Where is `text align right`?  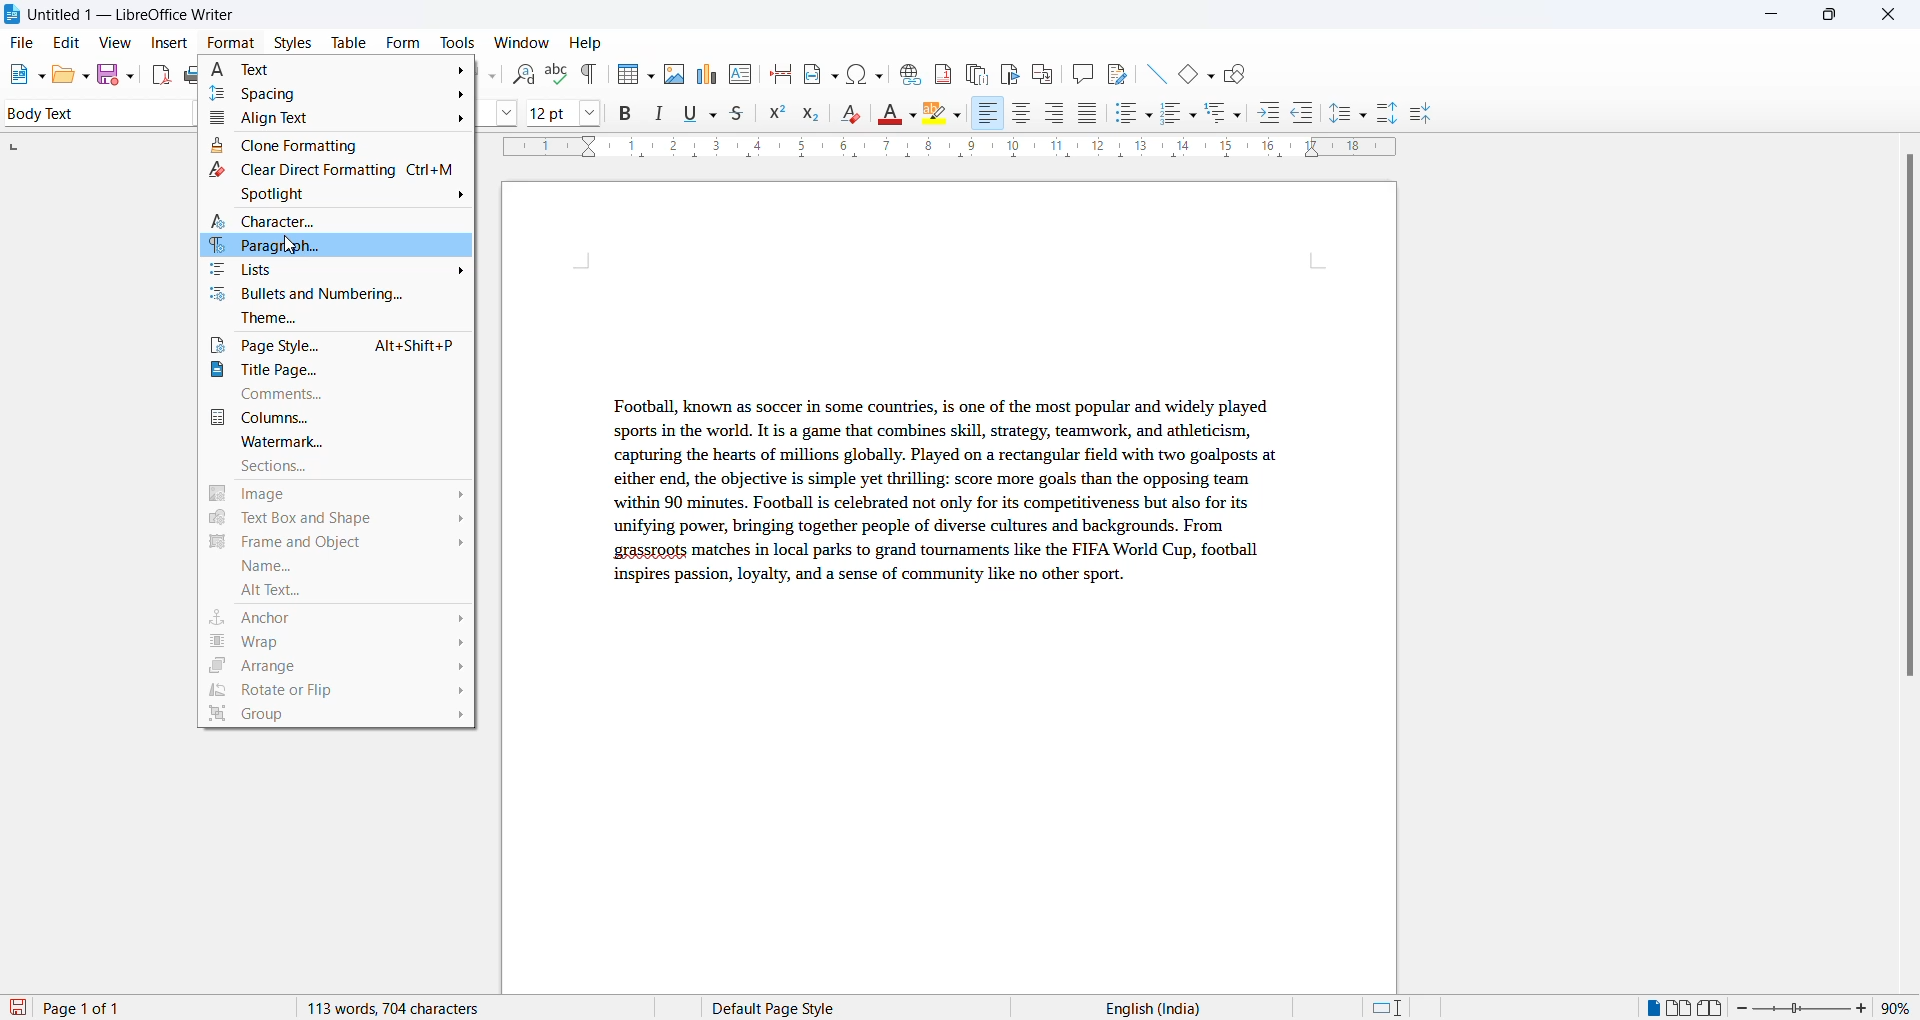
text align right is located at coordinates (987, 114).